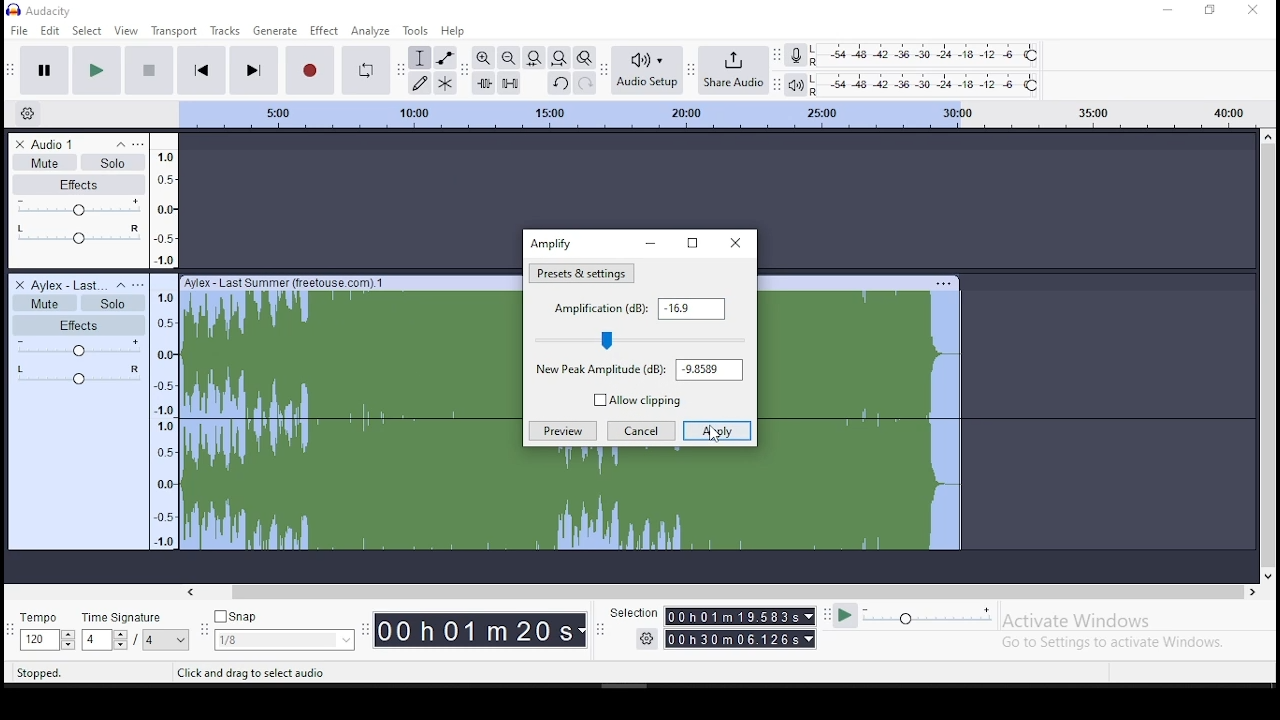 This screenshot has width=1280, height=720. Describe the element at coordinates (119, 285) in the screenshot. I see `collapse` at that location.